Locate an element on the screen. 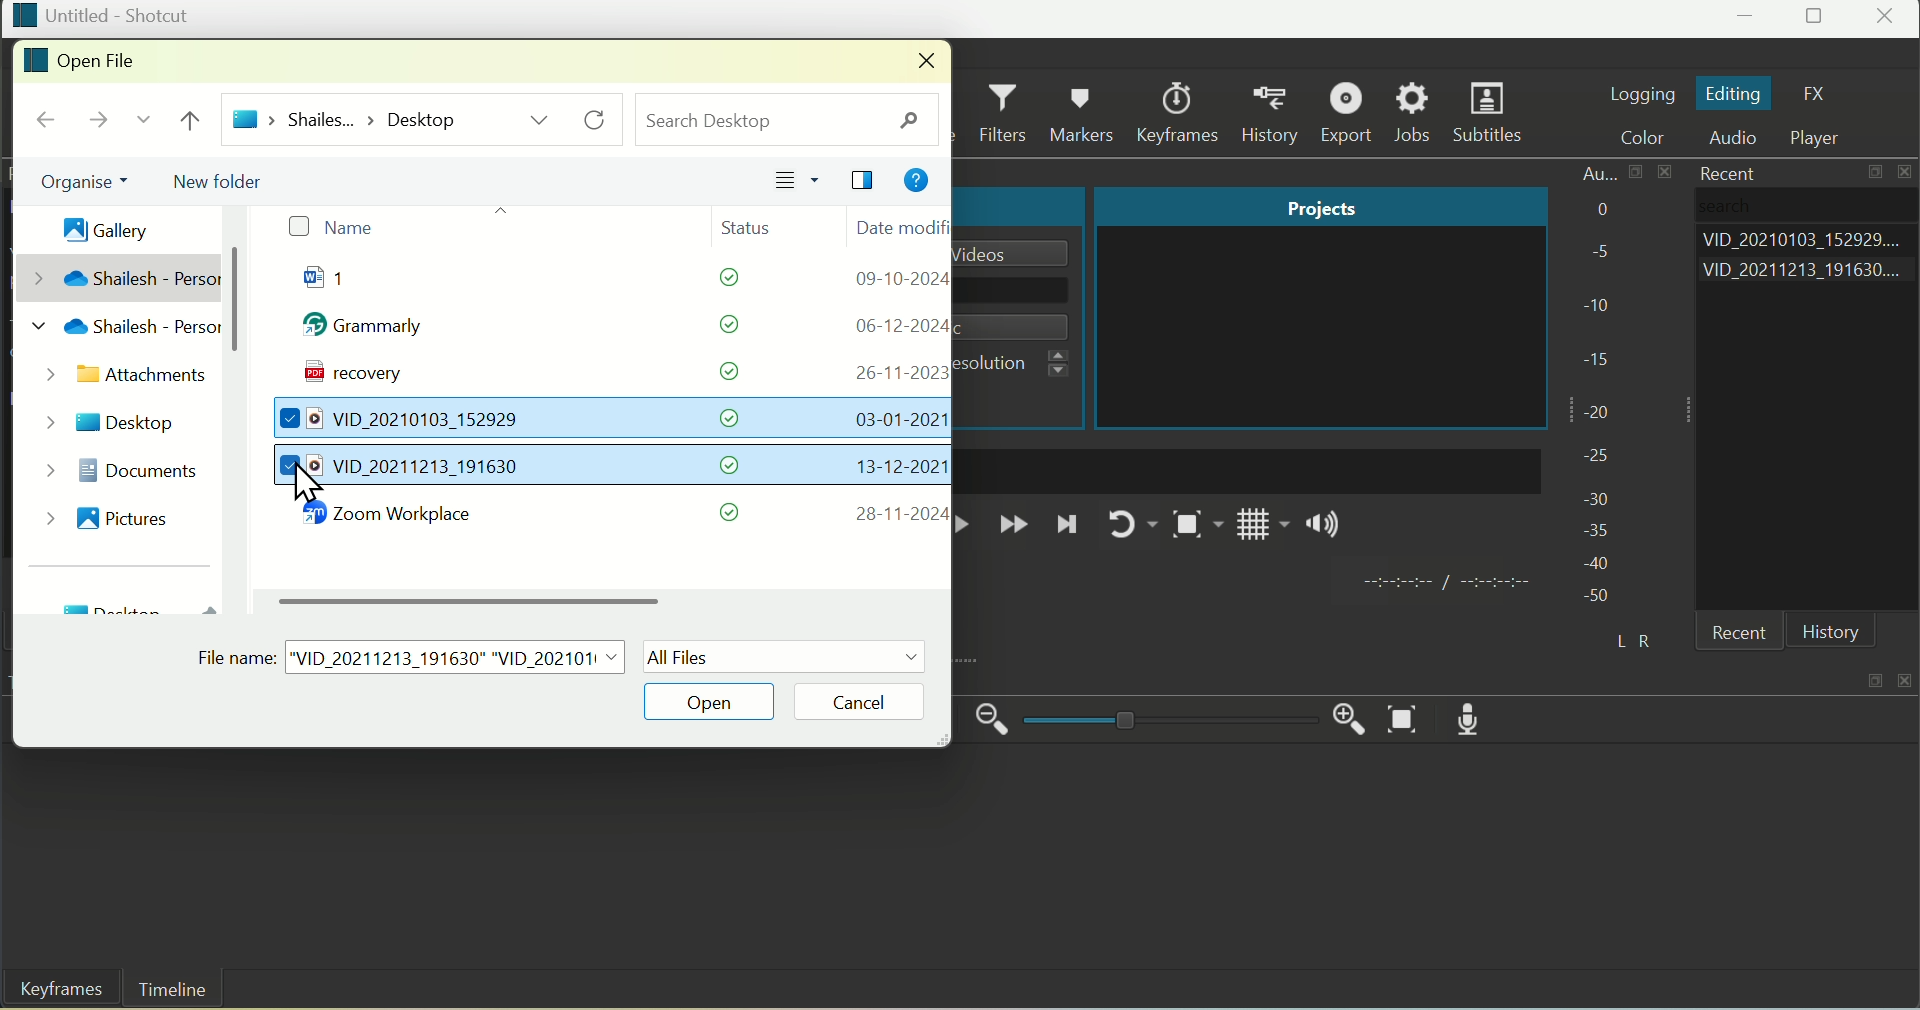 The image size is (1920, 1010). date is located at coordinates (893, 372).